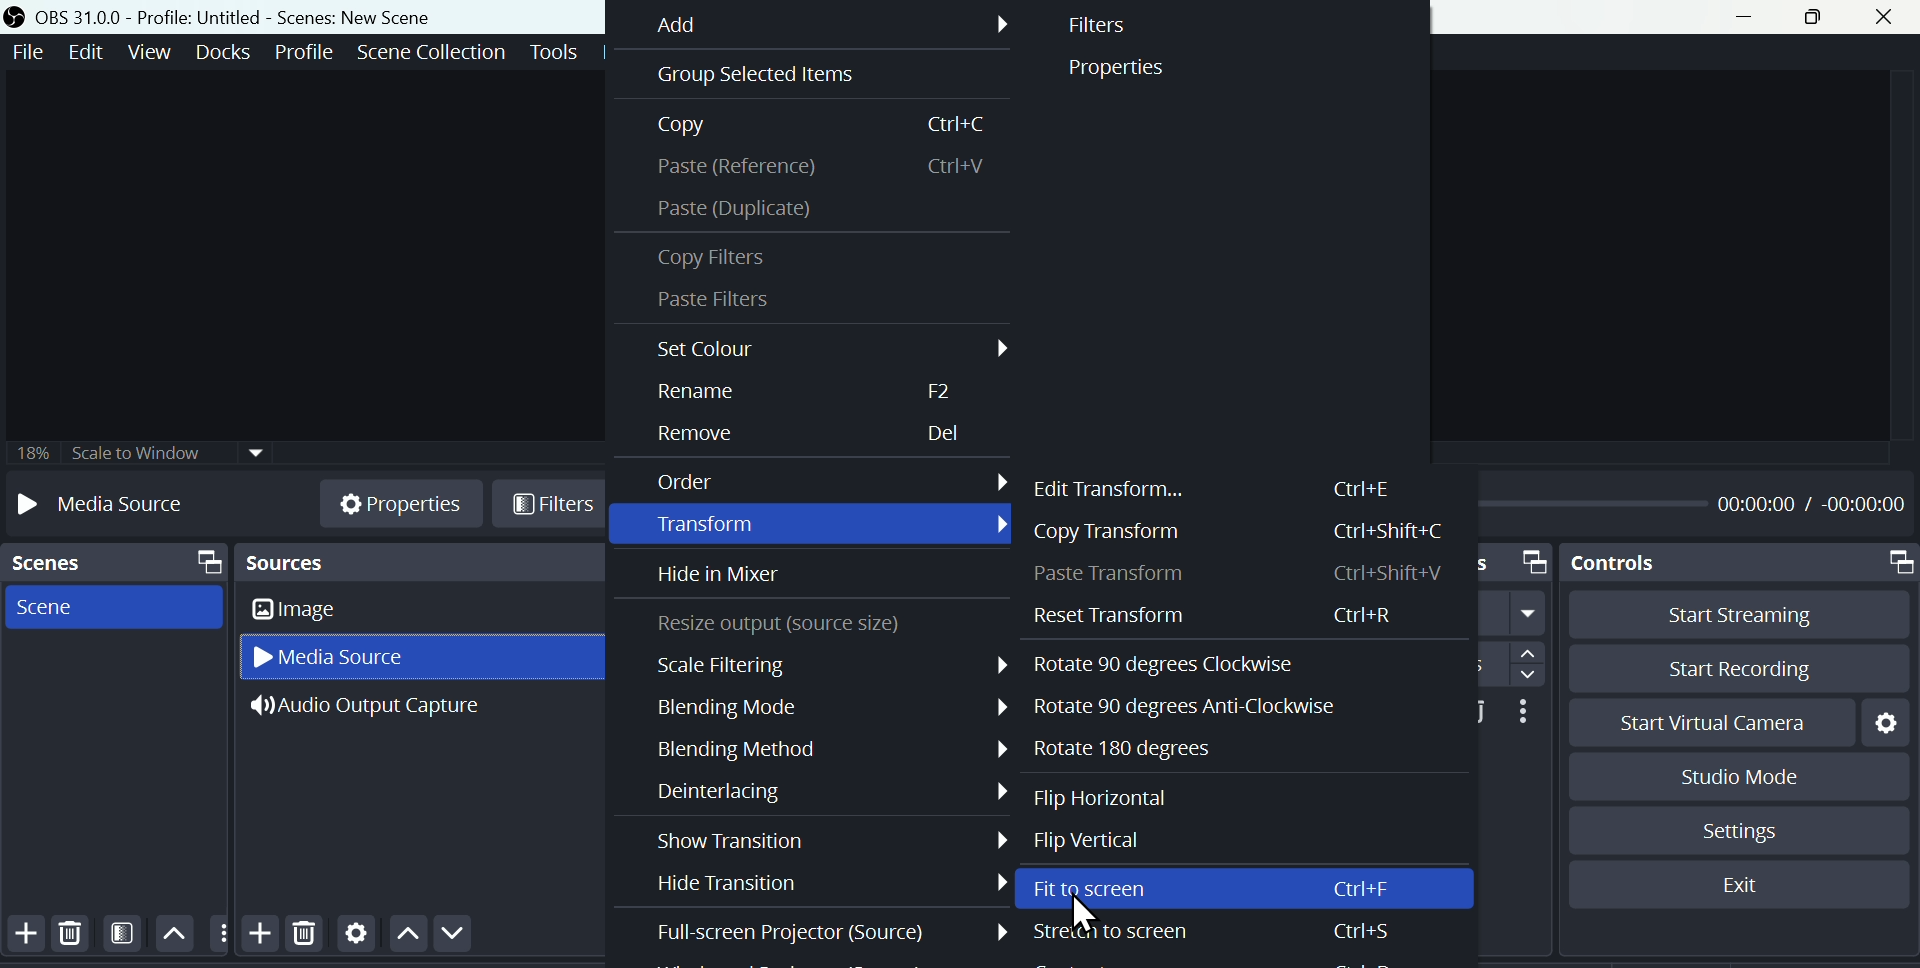 Image resolution: width=1920 pixels, height=968 pixels. I want to click on Scale two window, so click(135, 454).